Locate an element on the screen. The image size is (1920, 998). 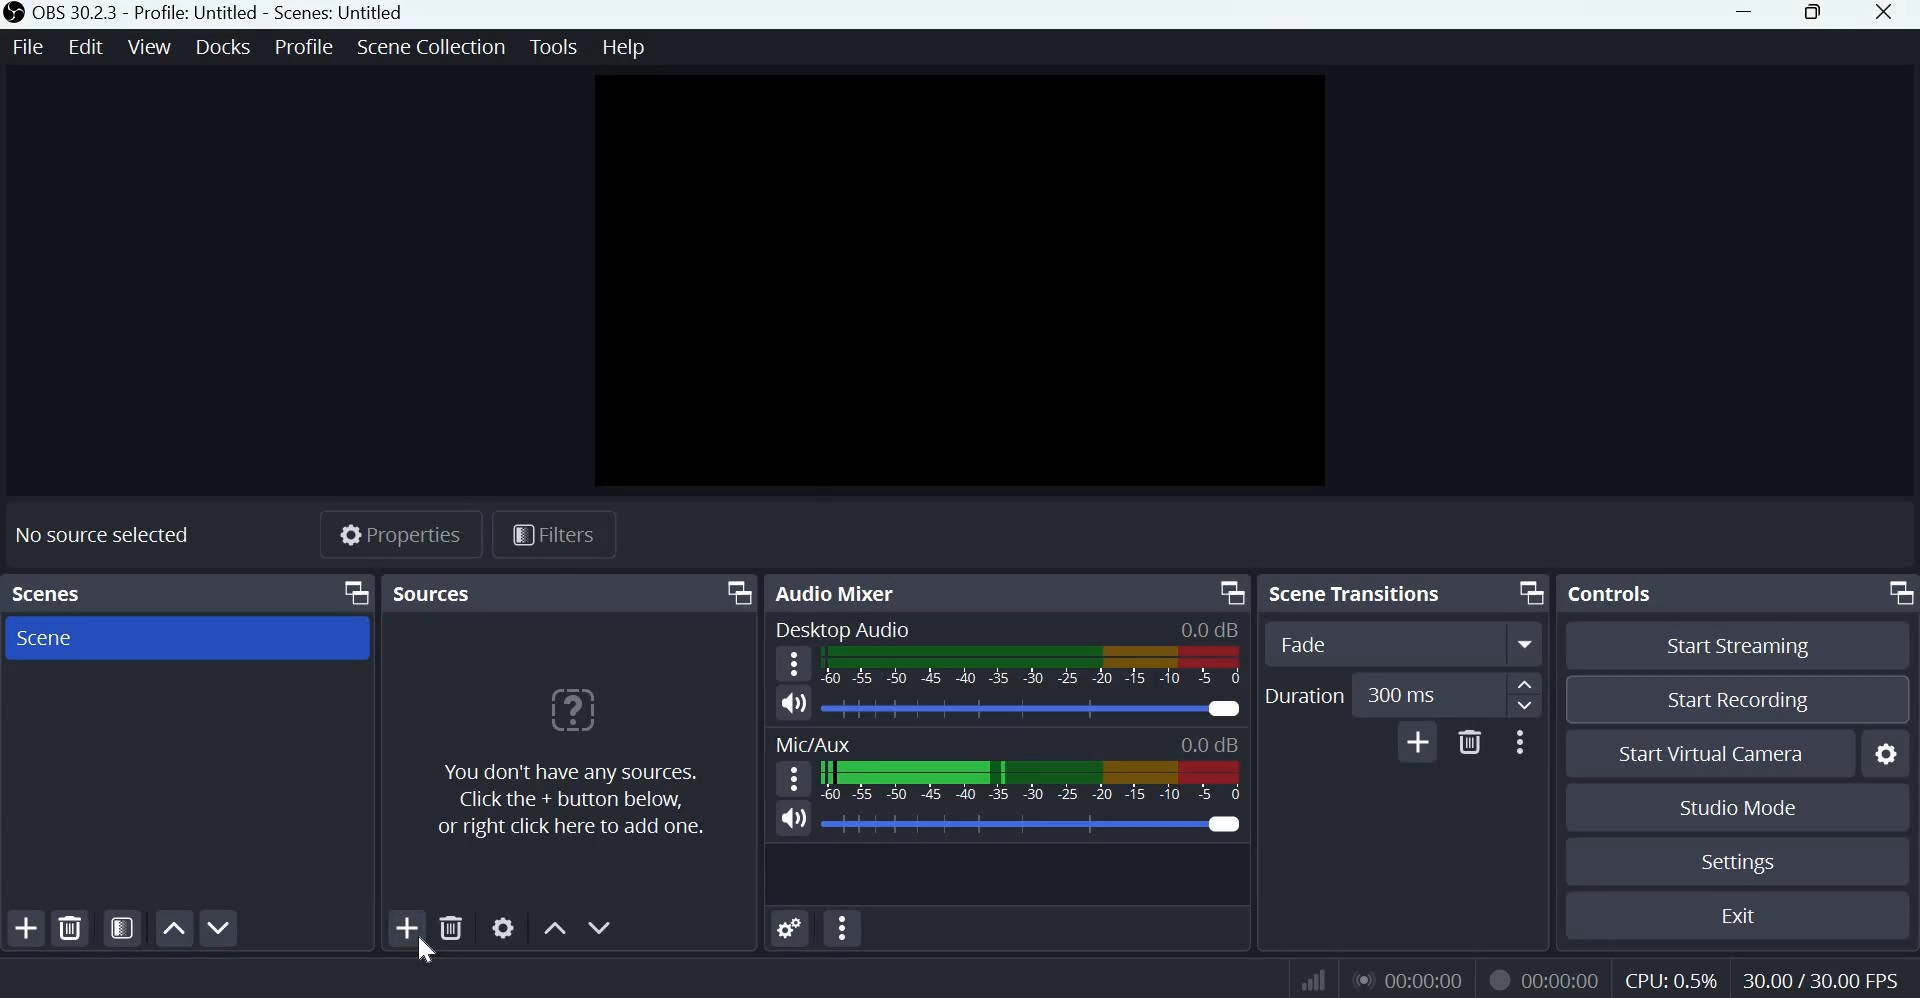
Scenes is located at coordinates (55, 595).